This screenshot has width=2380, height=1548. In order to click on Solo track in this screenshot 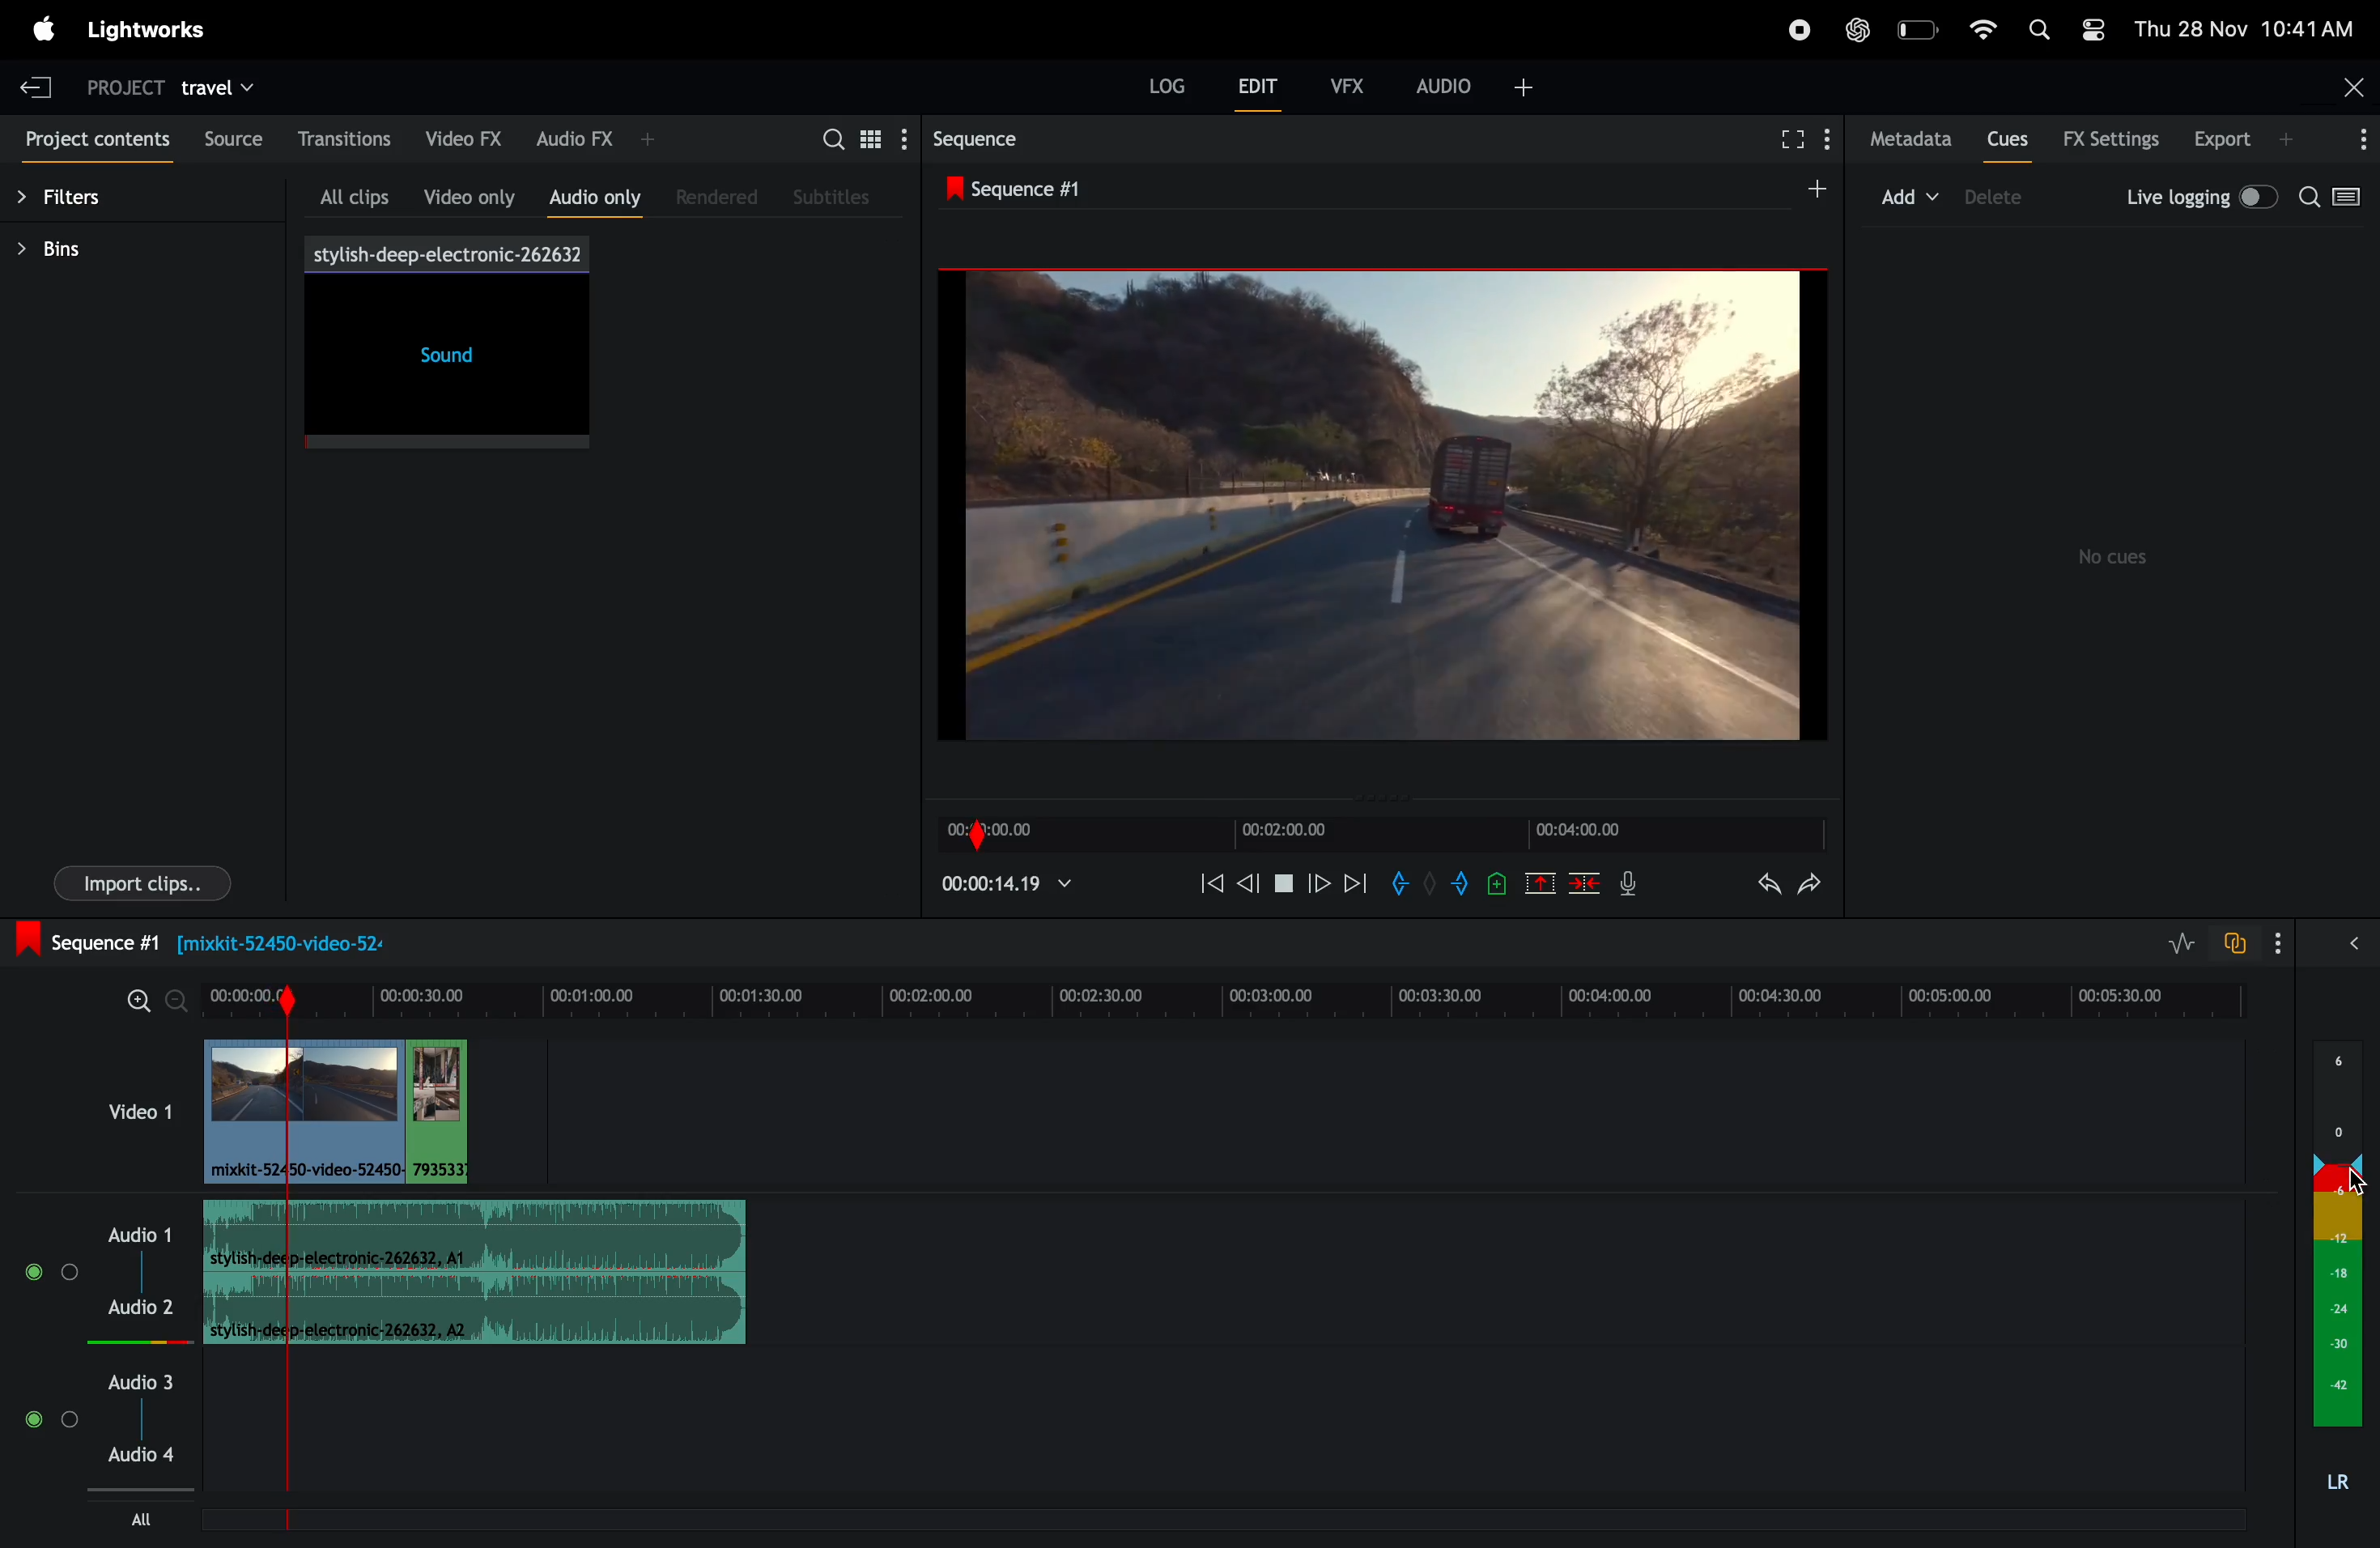, I will do `click(69, 1425)`.